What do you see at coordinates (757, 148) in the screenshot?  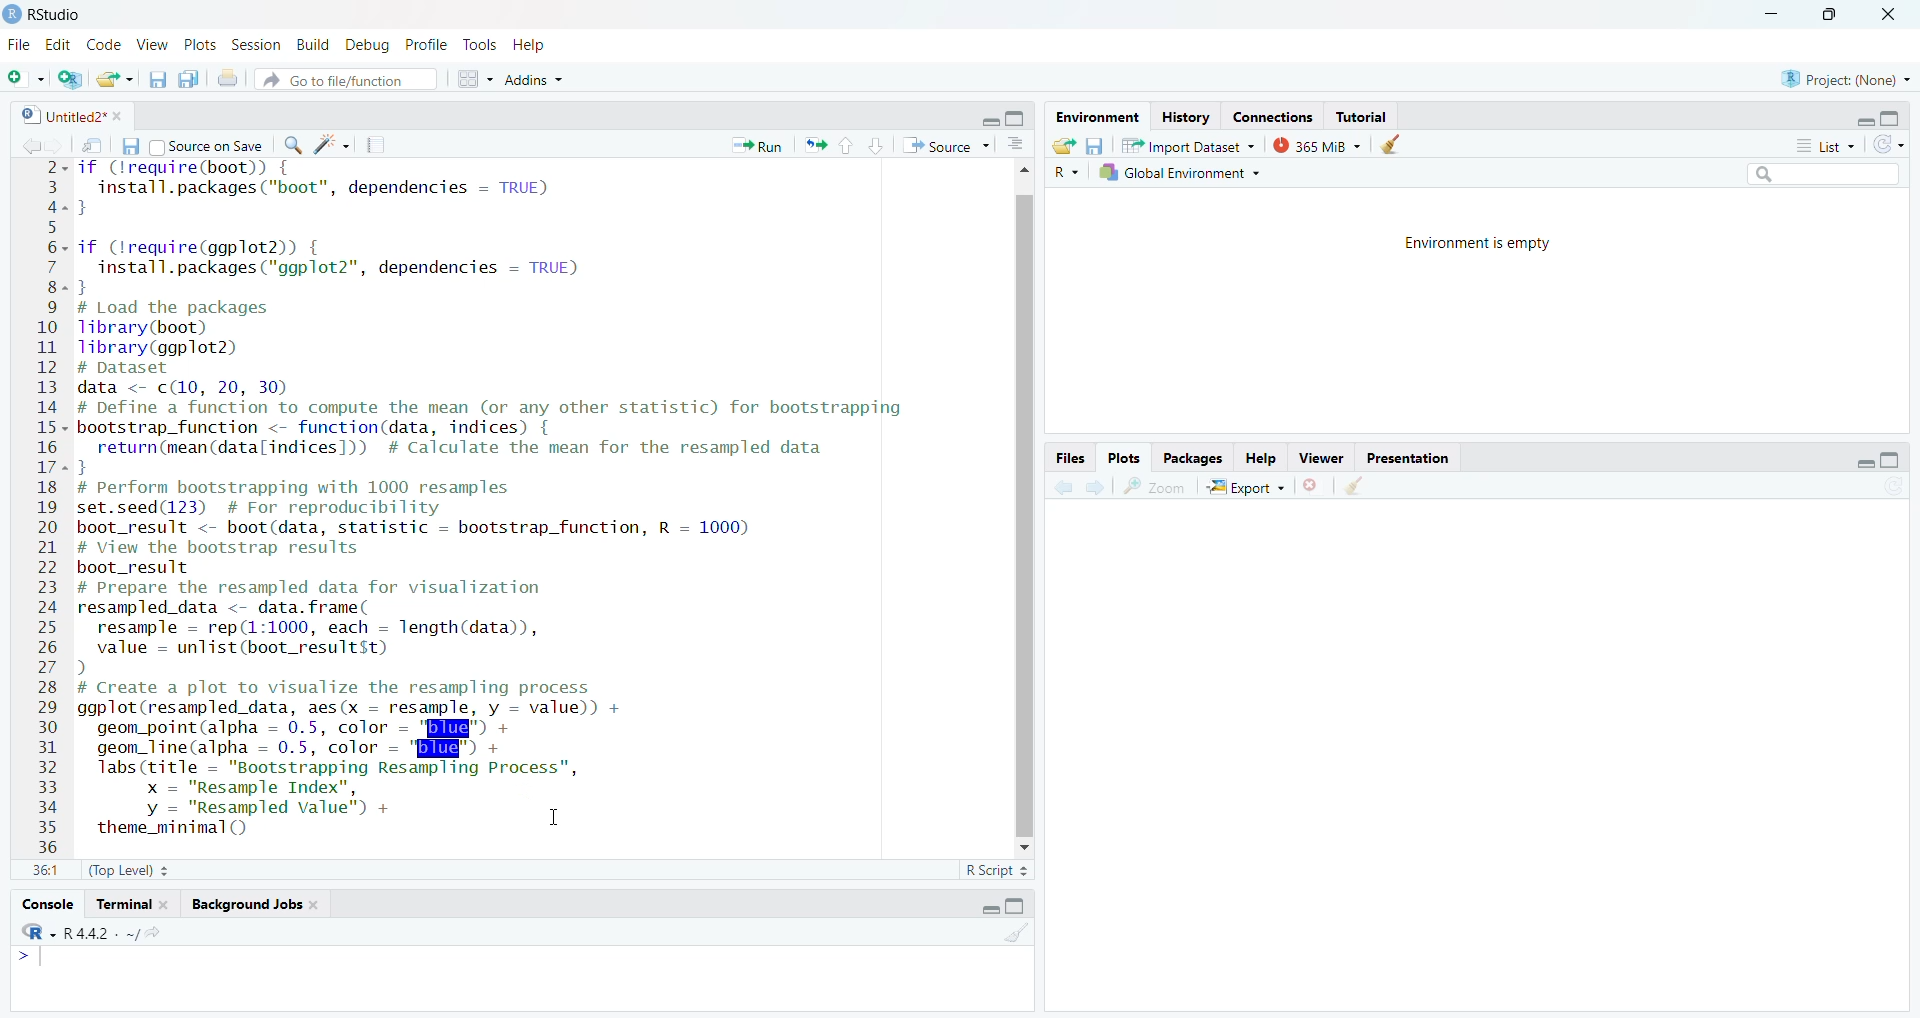 I see ` Run` at bounding box center [757, 148].